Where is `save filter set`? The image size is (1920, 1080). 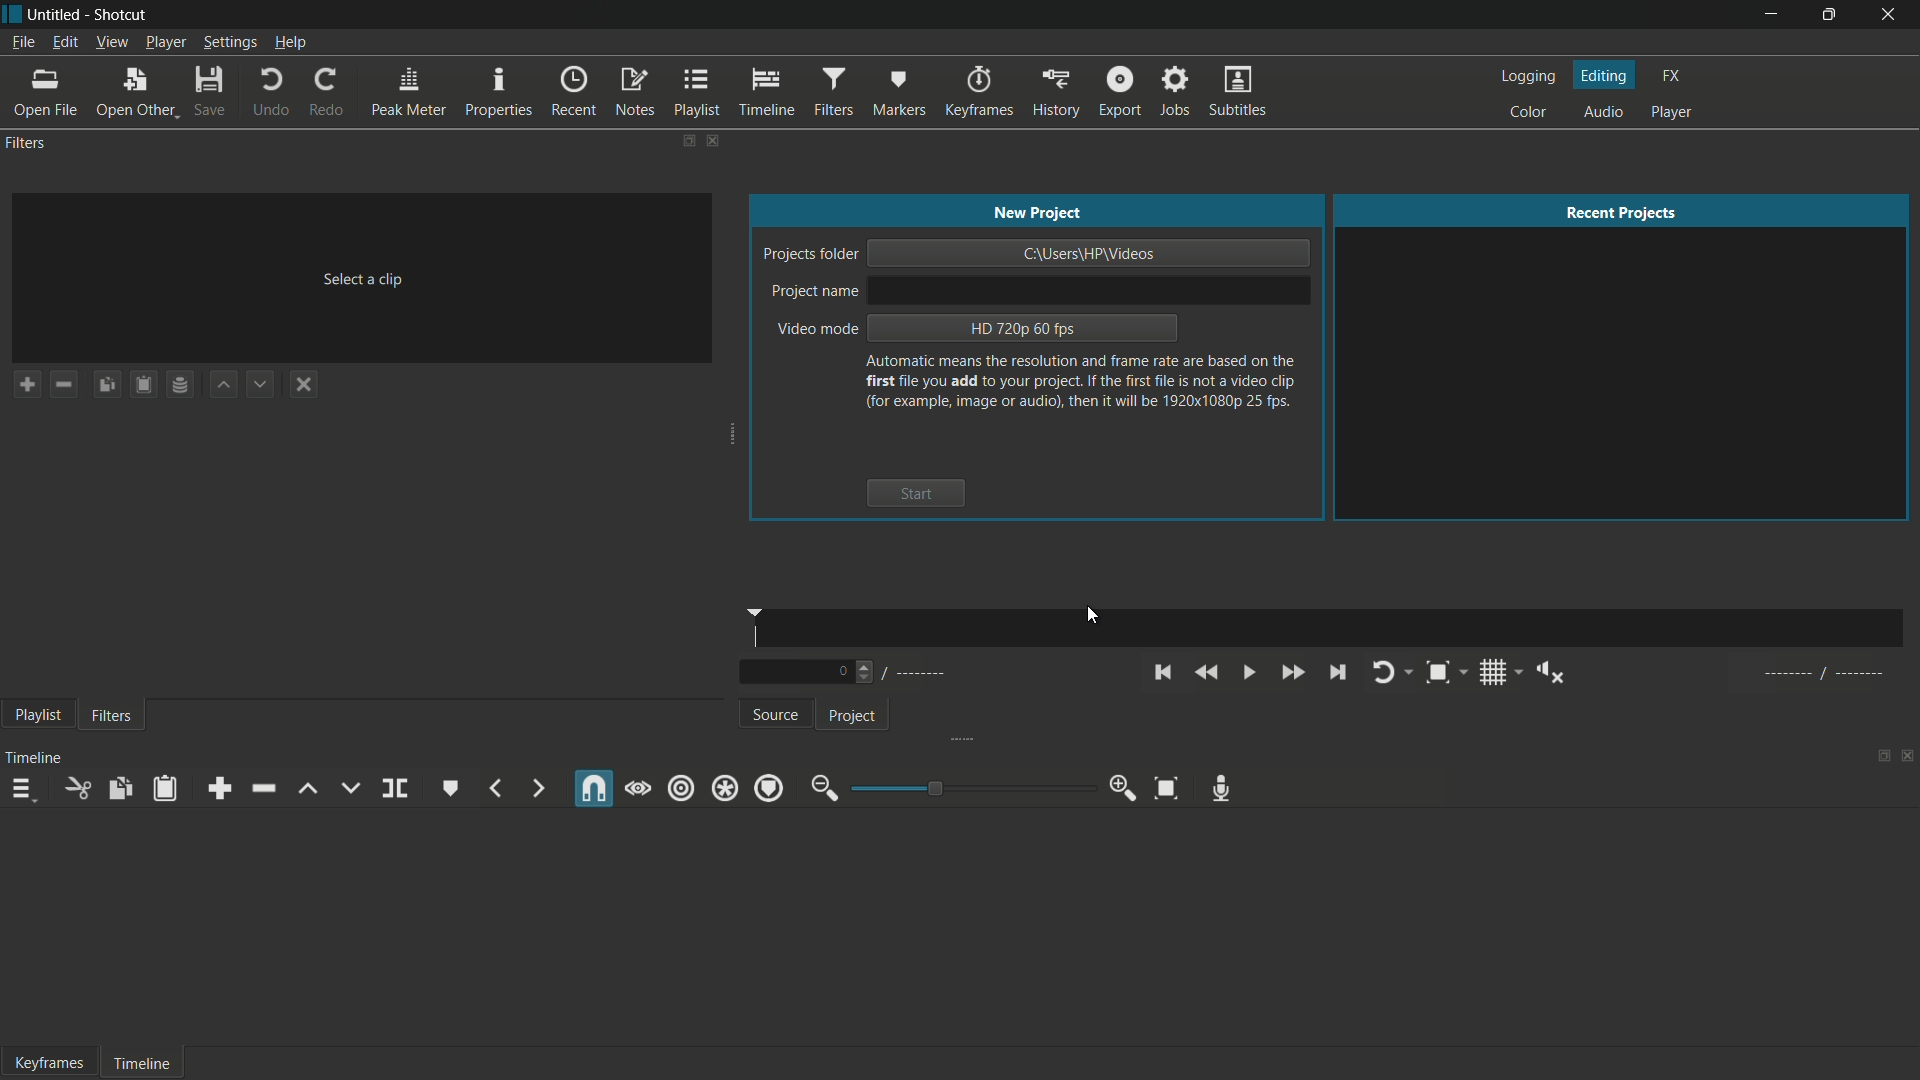
save filter set is located at coordinates (180, 385).